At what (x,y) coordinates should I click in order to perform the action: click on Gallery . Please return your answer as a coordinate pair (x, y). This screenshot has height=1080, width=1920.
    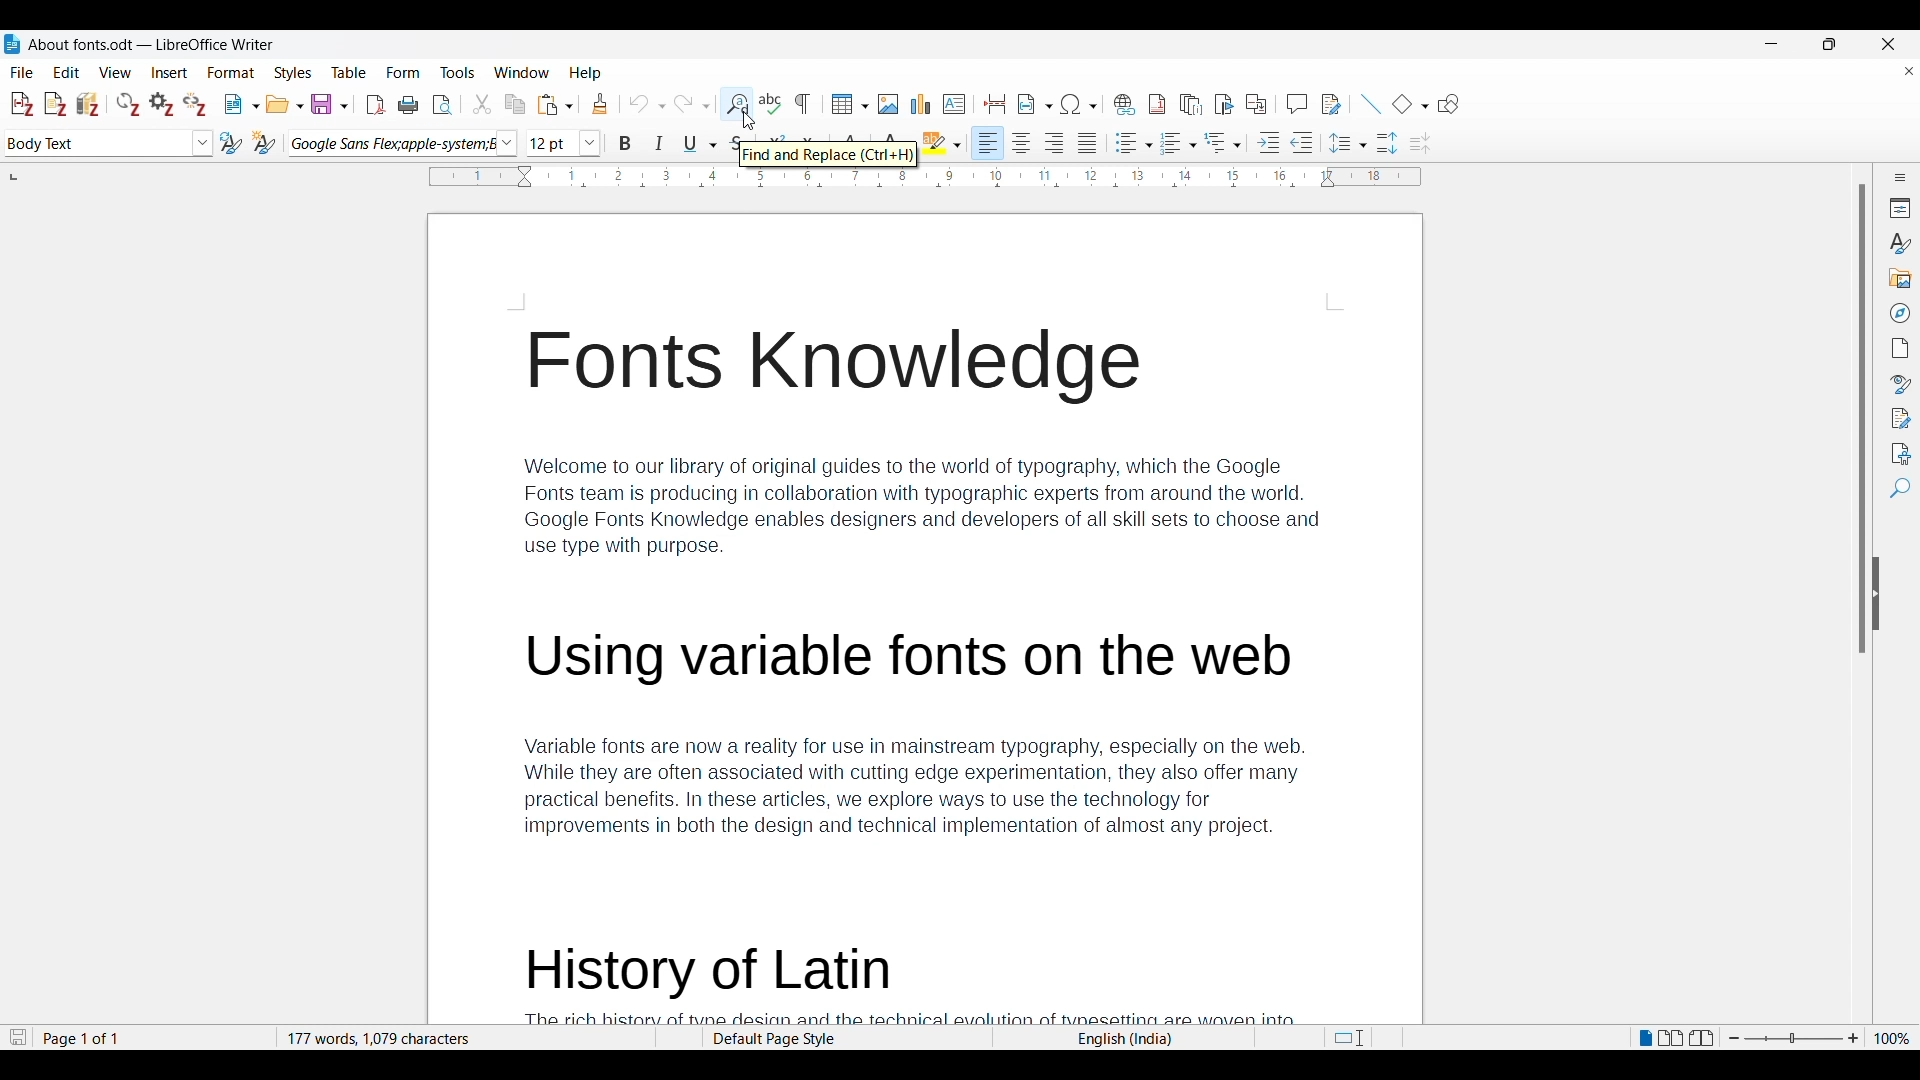
    Looking at the image, I should click on (1898, 278).